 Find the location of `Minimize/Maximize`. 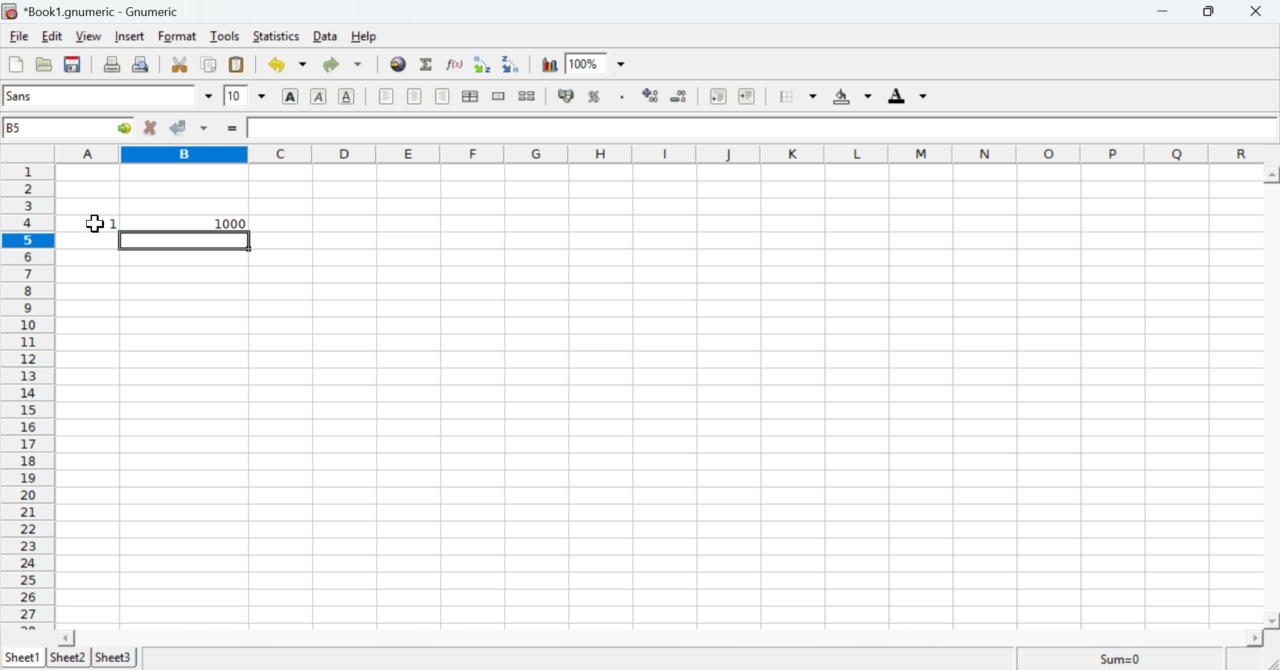

Minimize/Maximize is located at coordinates (1210, 12).